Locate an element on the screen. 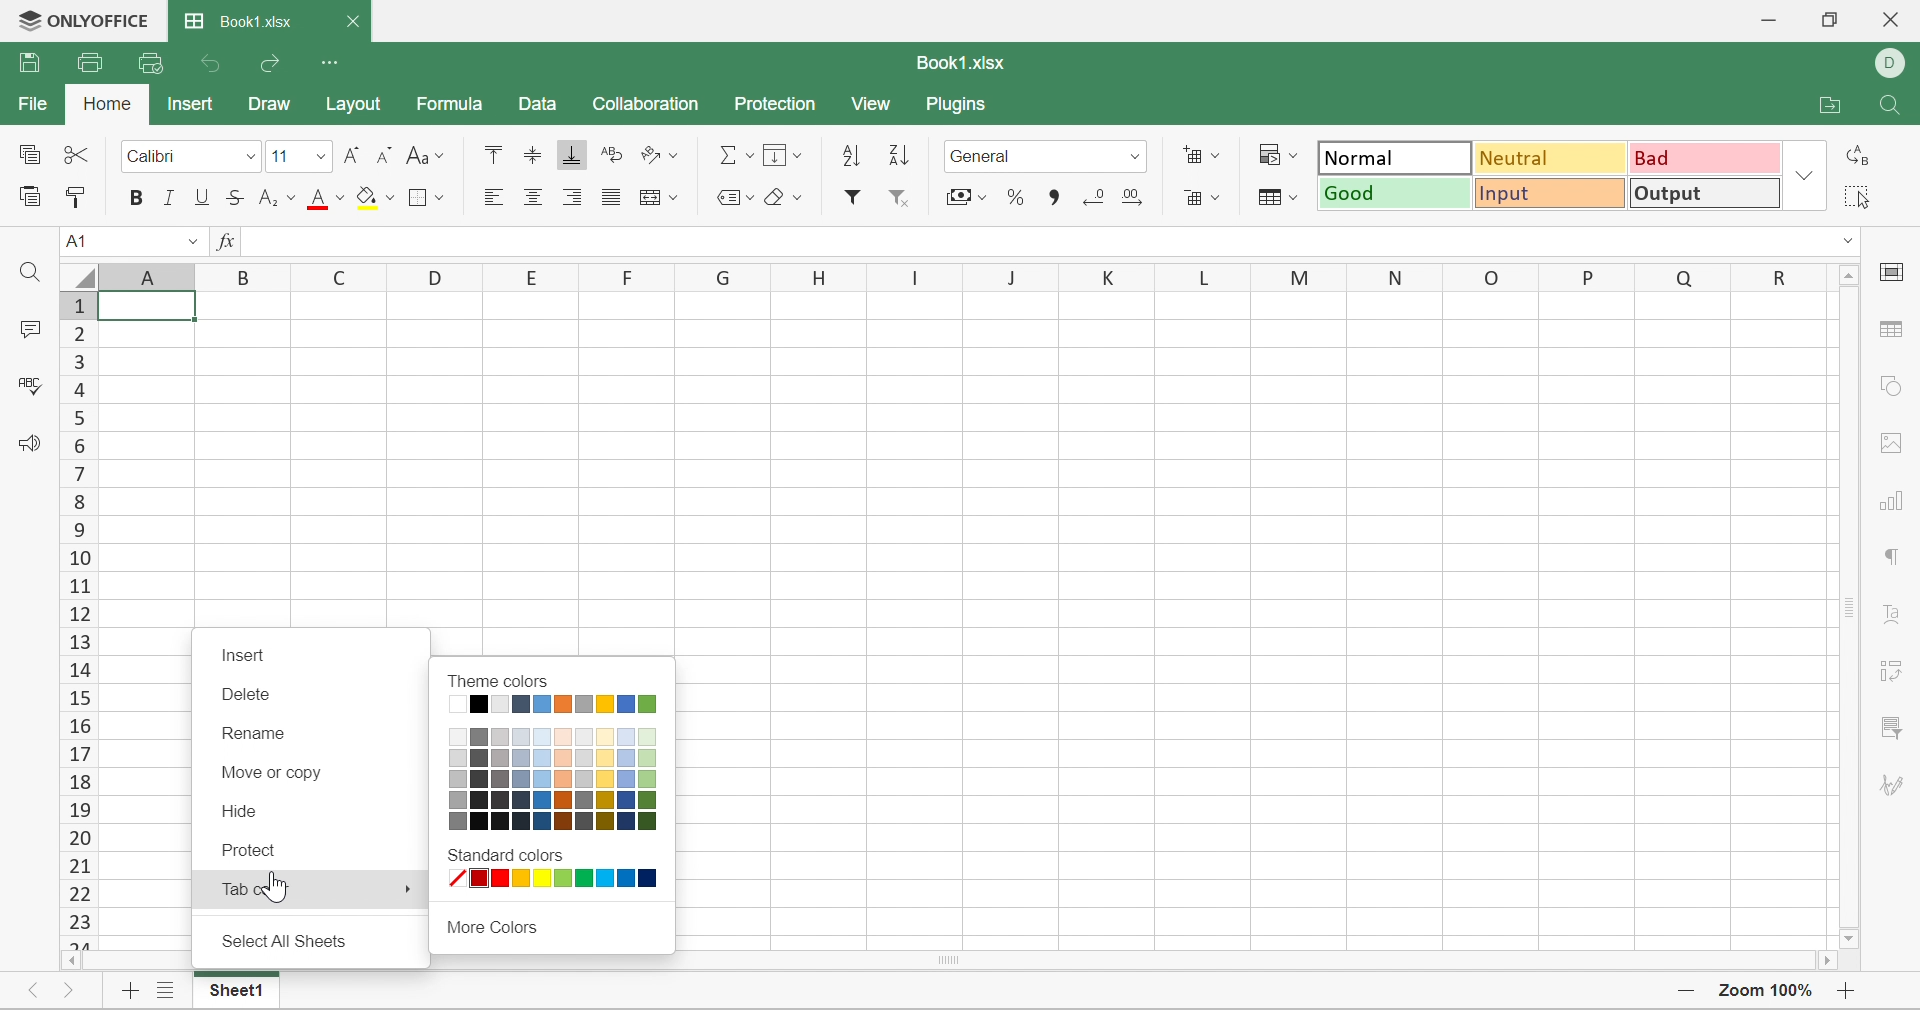  10 is located at coordinates (78, 561).